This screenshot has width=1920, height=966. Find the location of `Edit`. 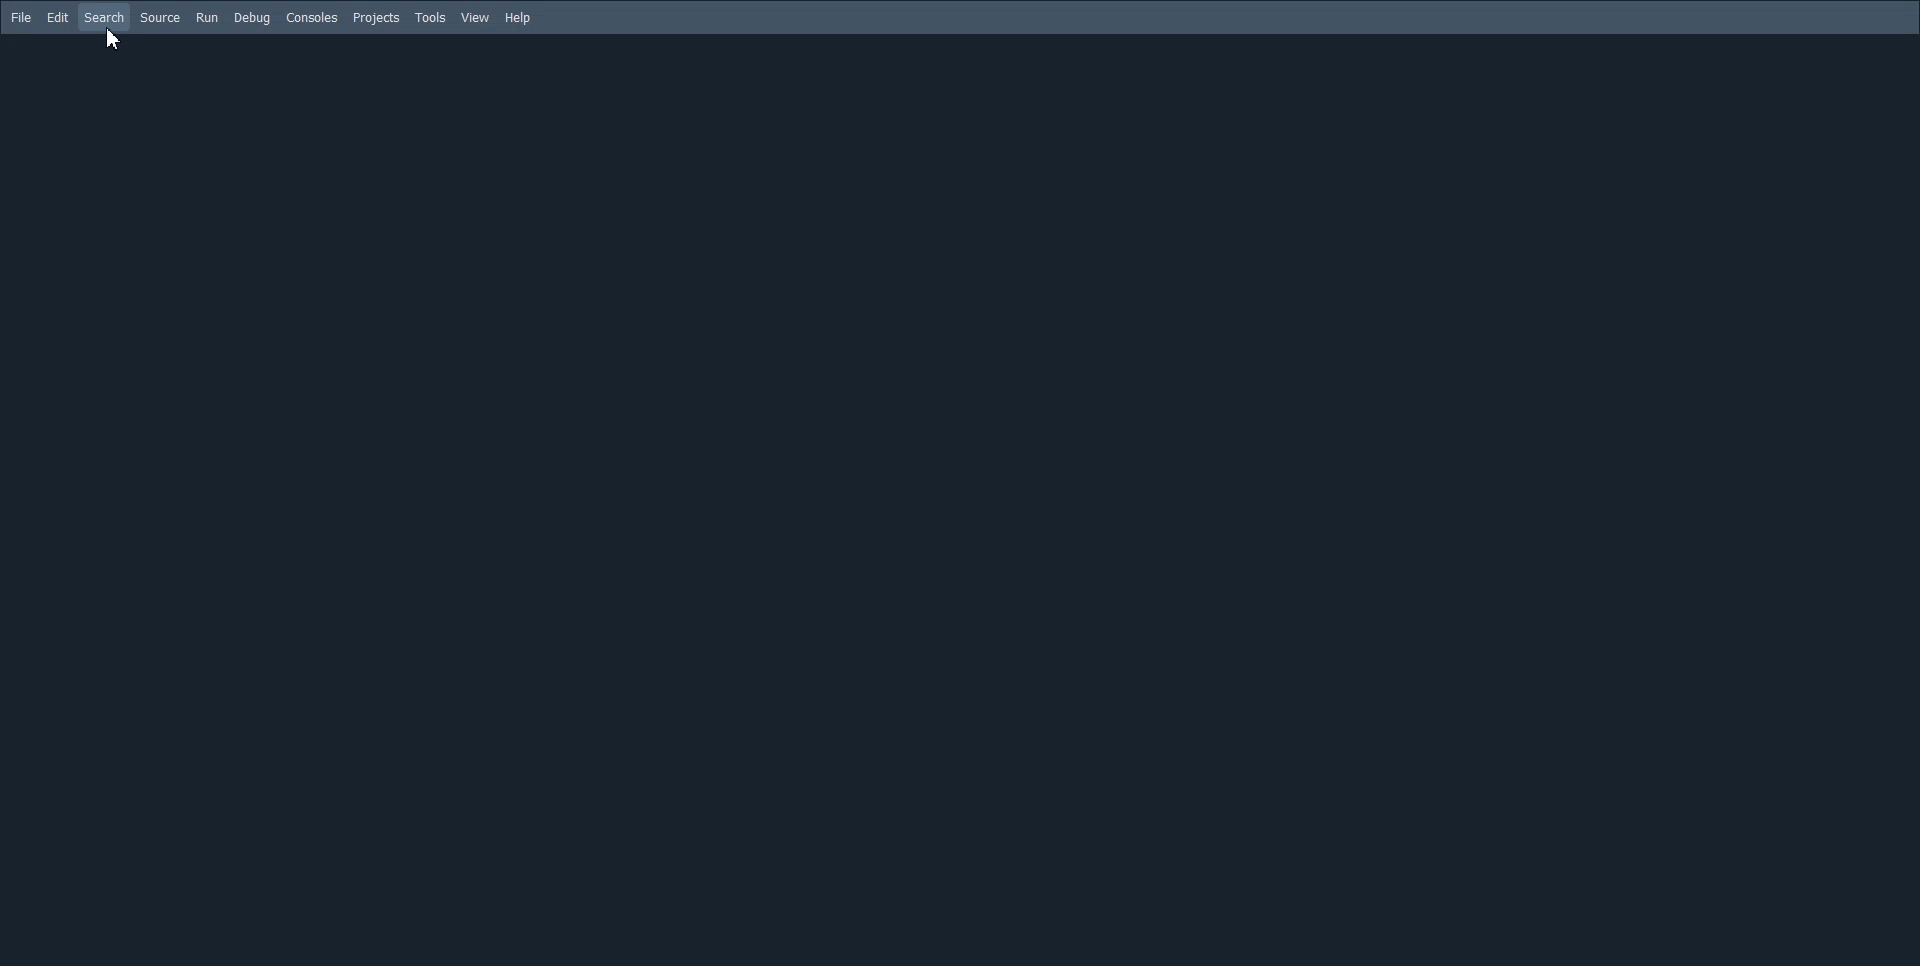

Edit is located at coordinates (57, 17).